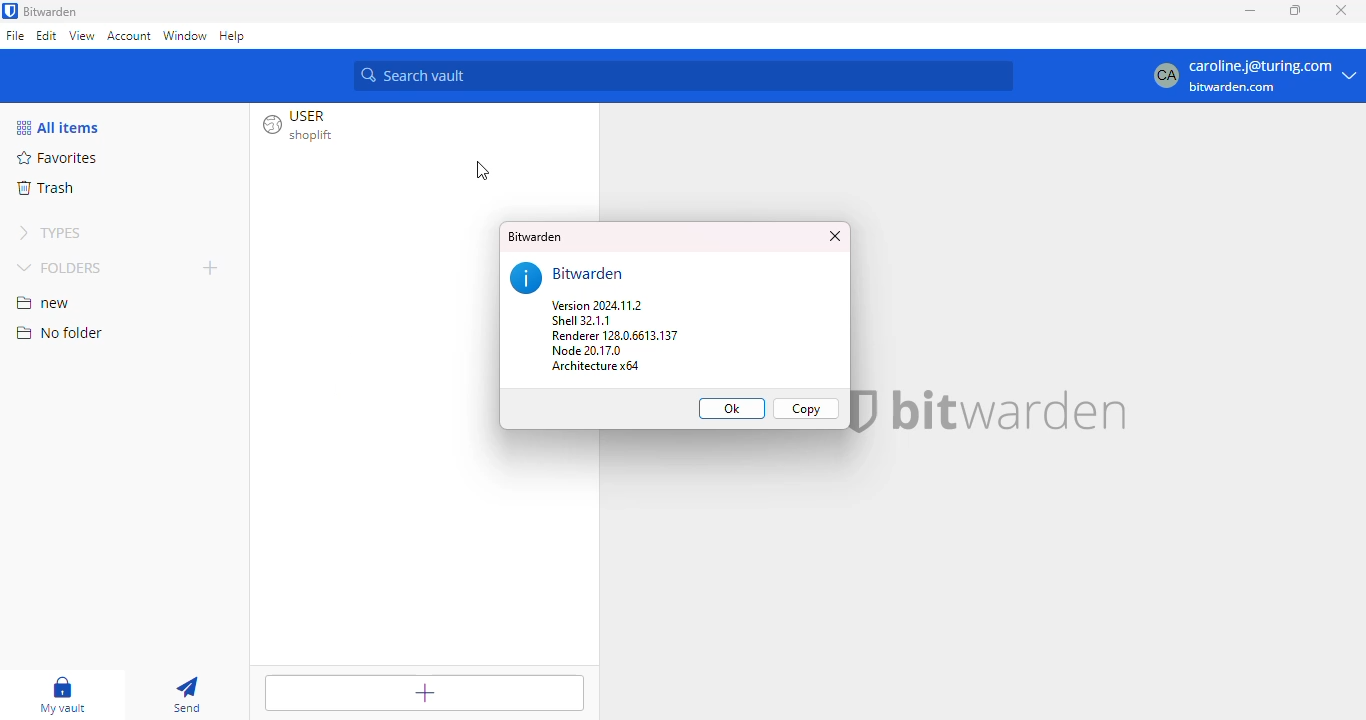  I want to click on logo, so click(525, 276).